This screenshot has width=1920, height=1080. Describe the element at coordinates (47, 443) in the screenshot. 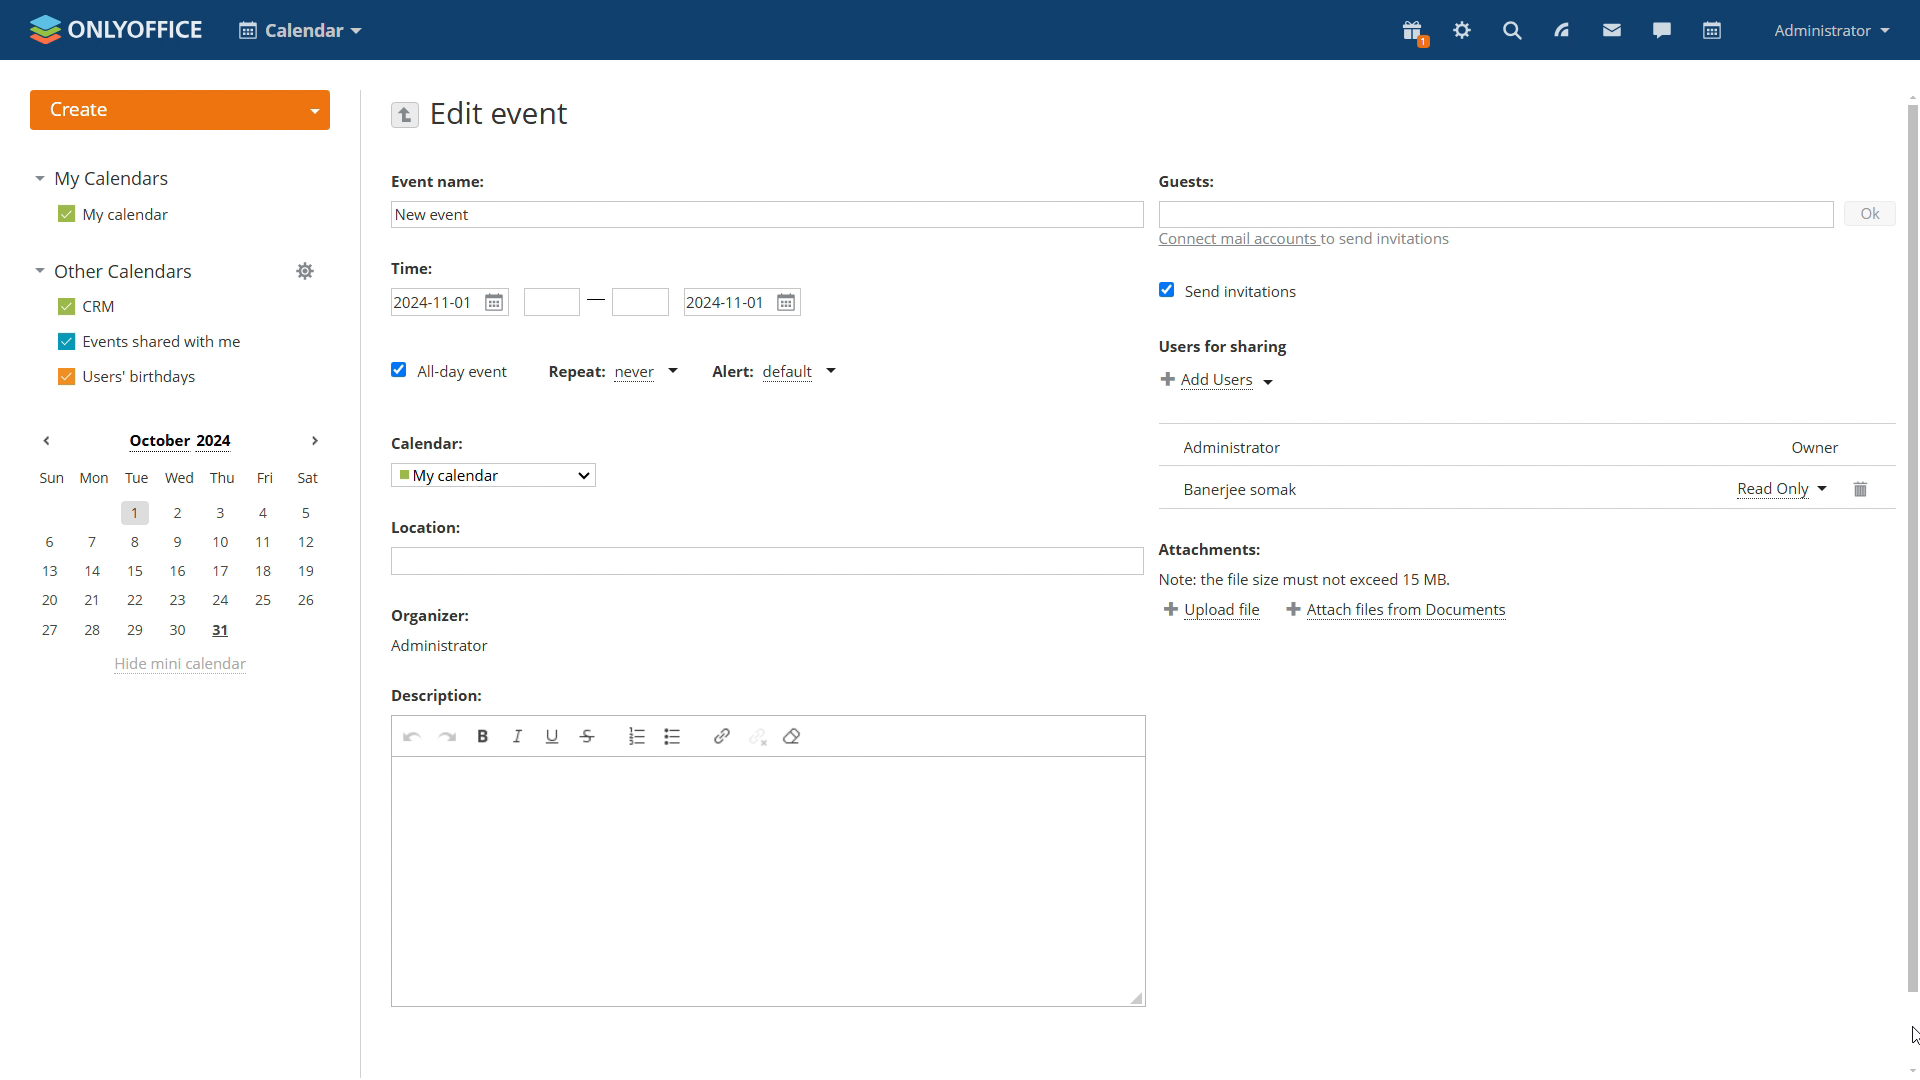

I see `Previous month` at that location.